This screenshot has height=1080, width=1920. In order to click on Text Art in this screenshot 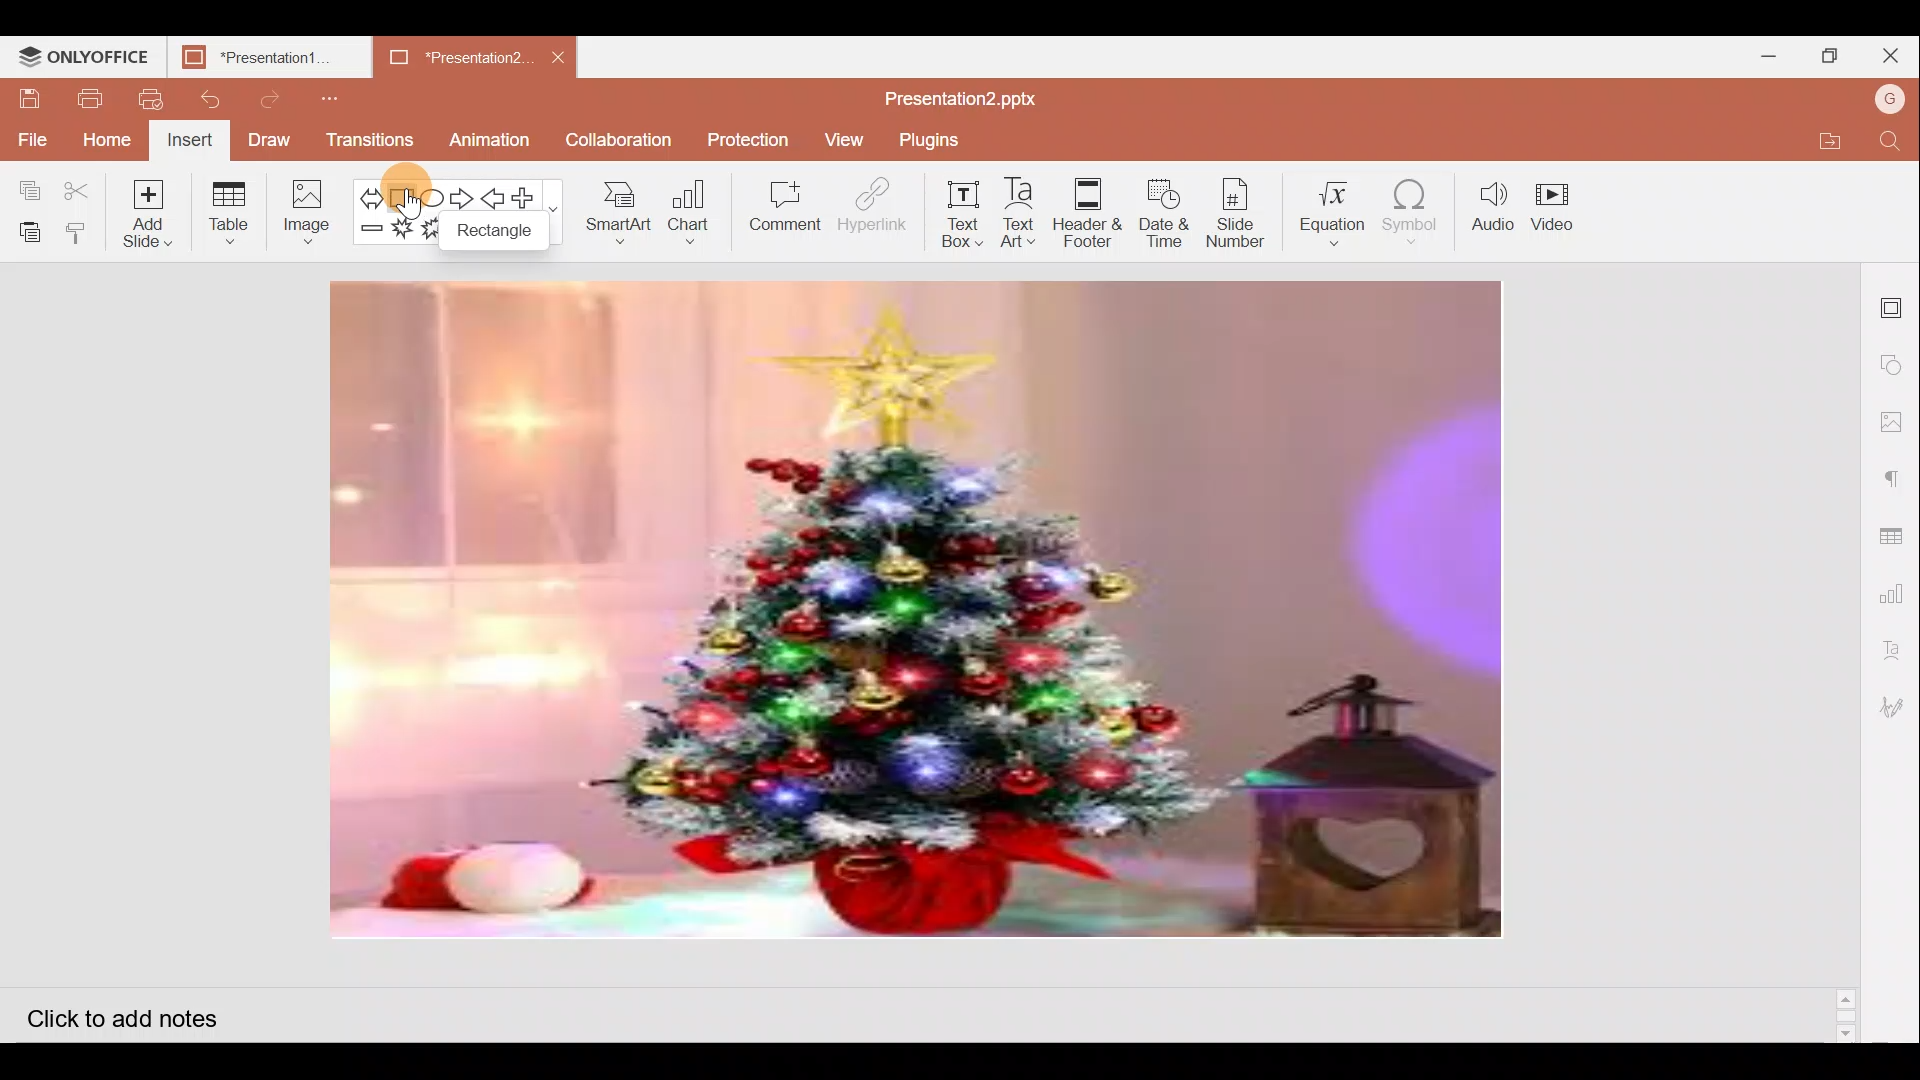, I will do `click(1019, 213)`.